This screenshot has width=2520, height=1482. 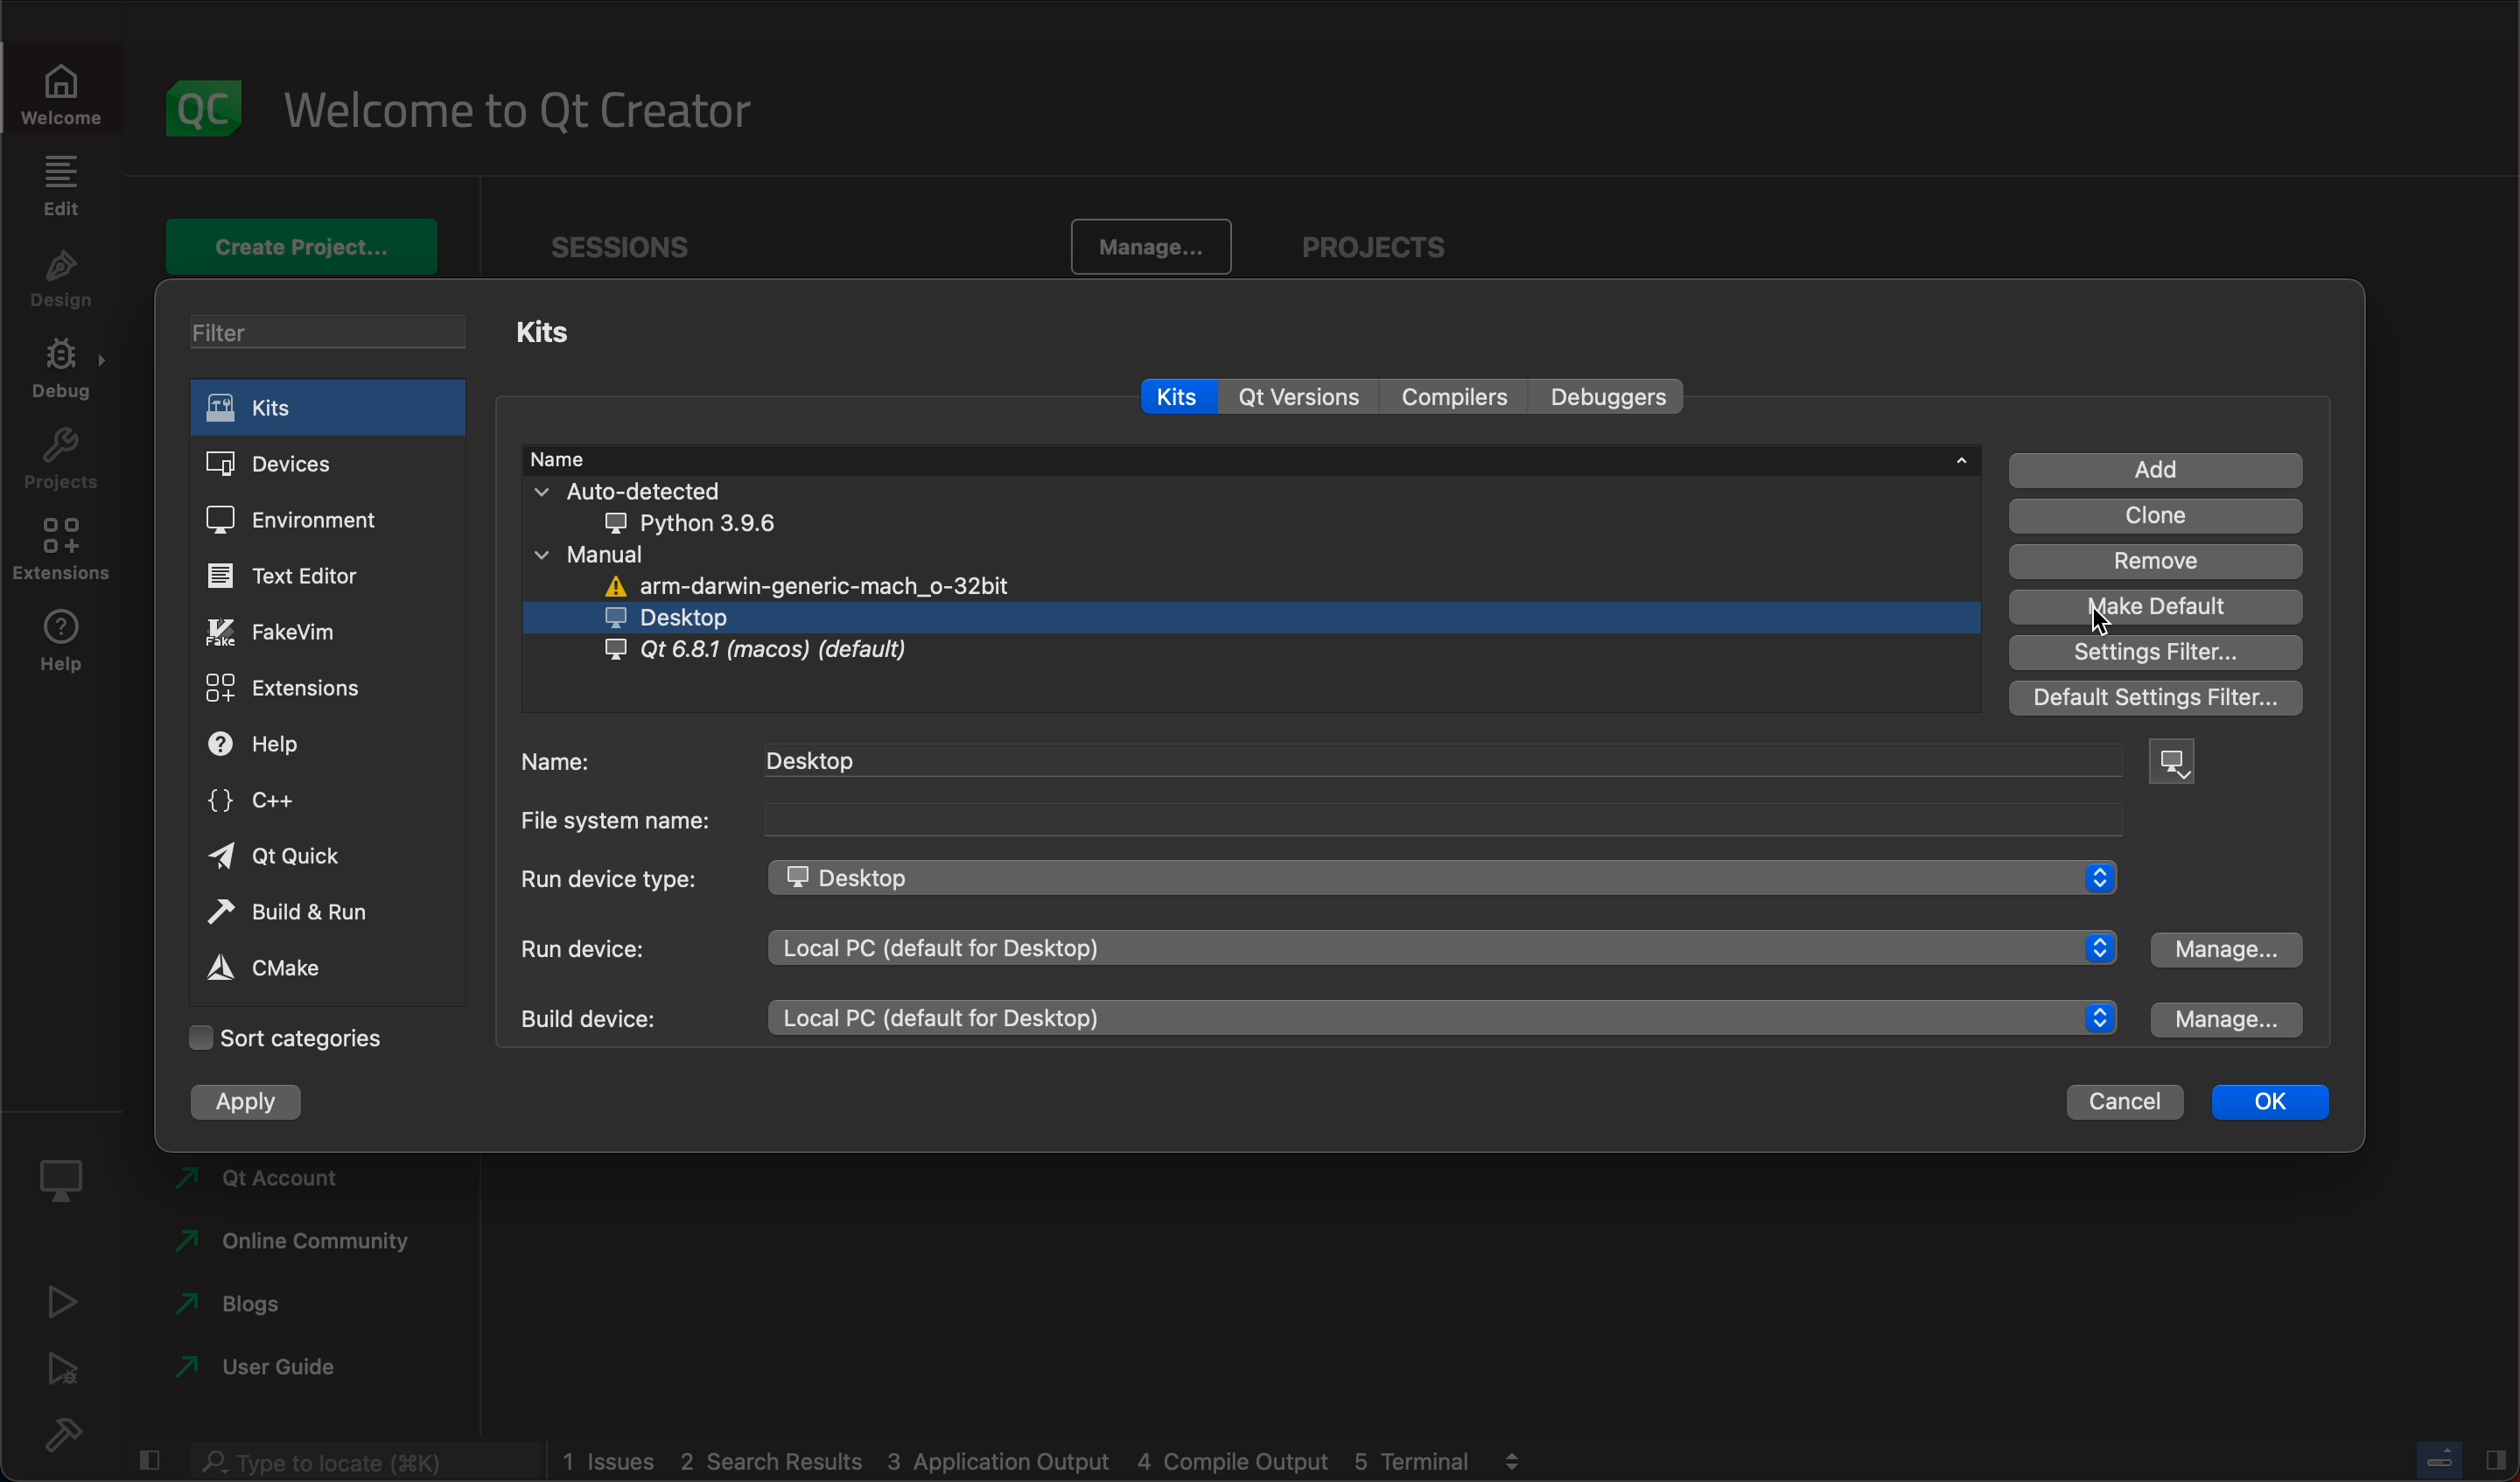 I want to click on text editor, so click(x=298, y=575).